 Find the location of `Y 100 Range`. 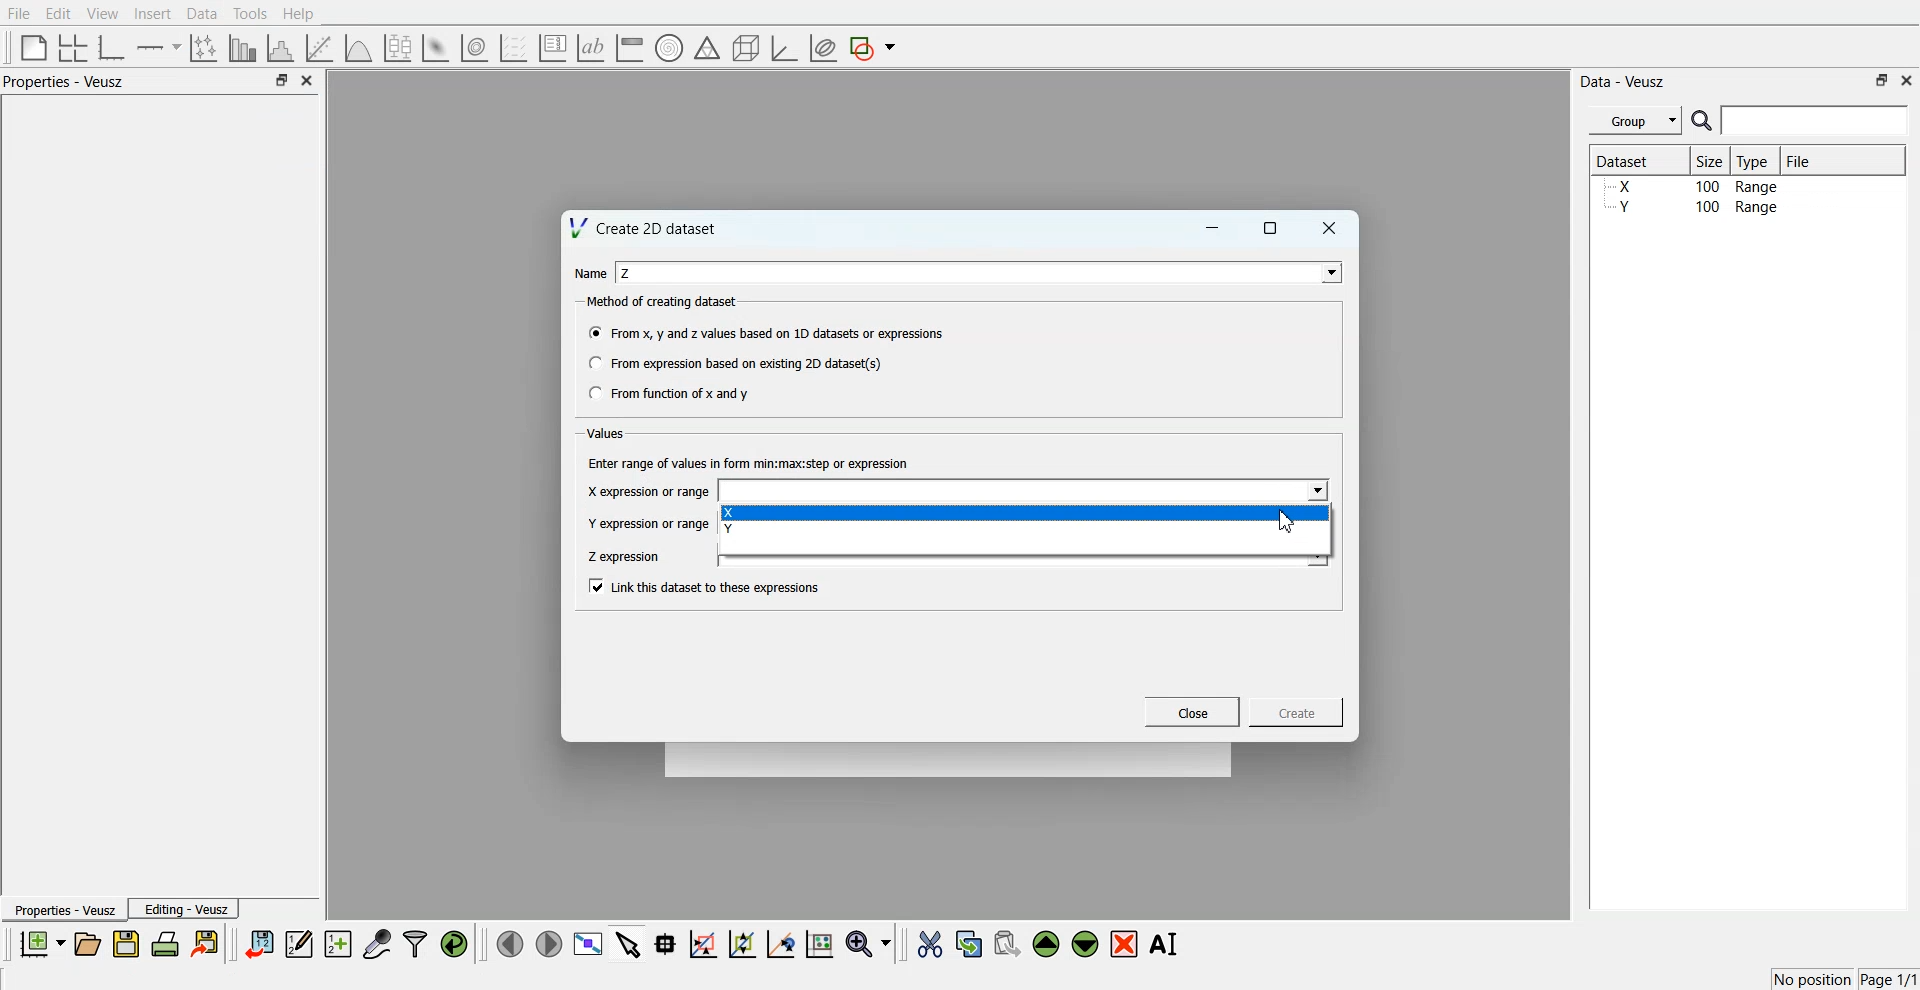

Y 100 Range is located at coordinates (1693, 207).